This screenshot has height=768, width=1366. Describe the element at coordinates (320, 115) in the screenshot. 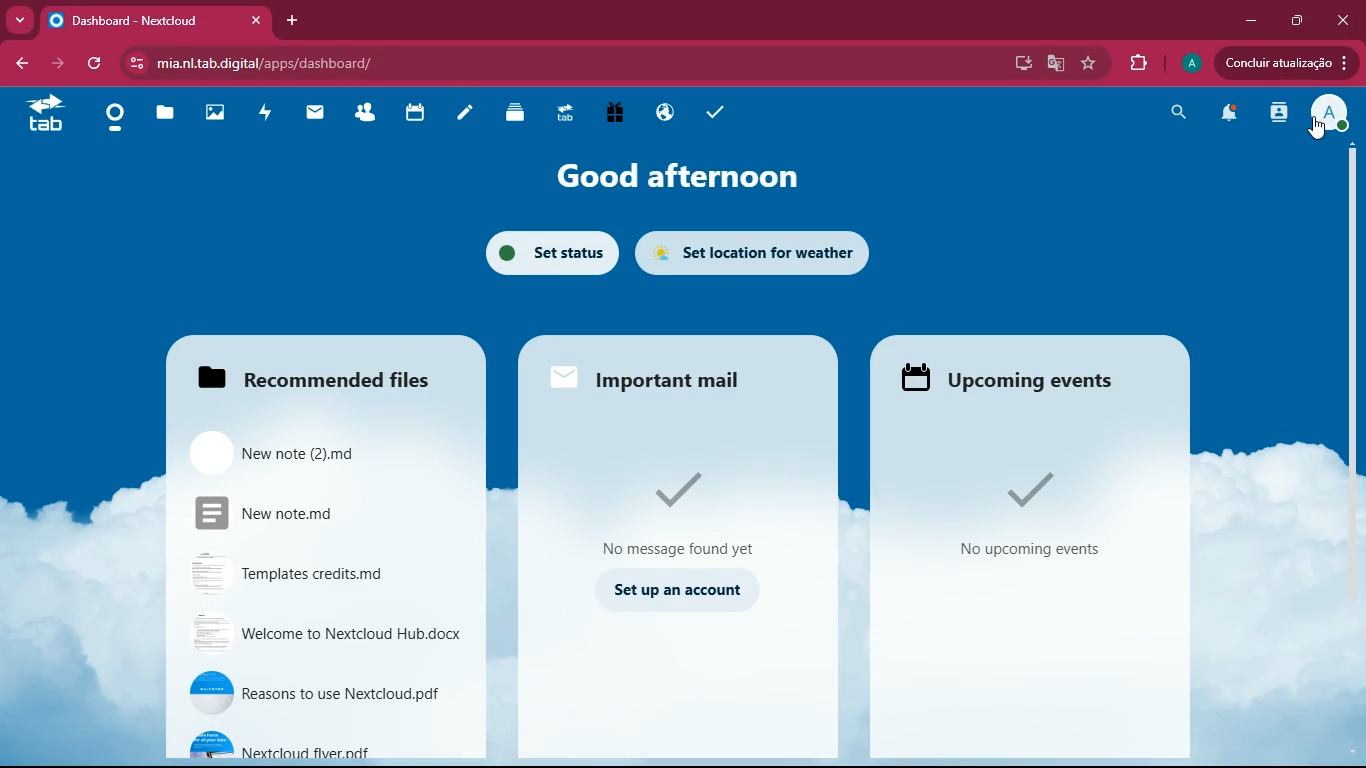

I see `mail` at that location.